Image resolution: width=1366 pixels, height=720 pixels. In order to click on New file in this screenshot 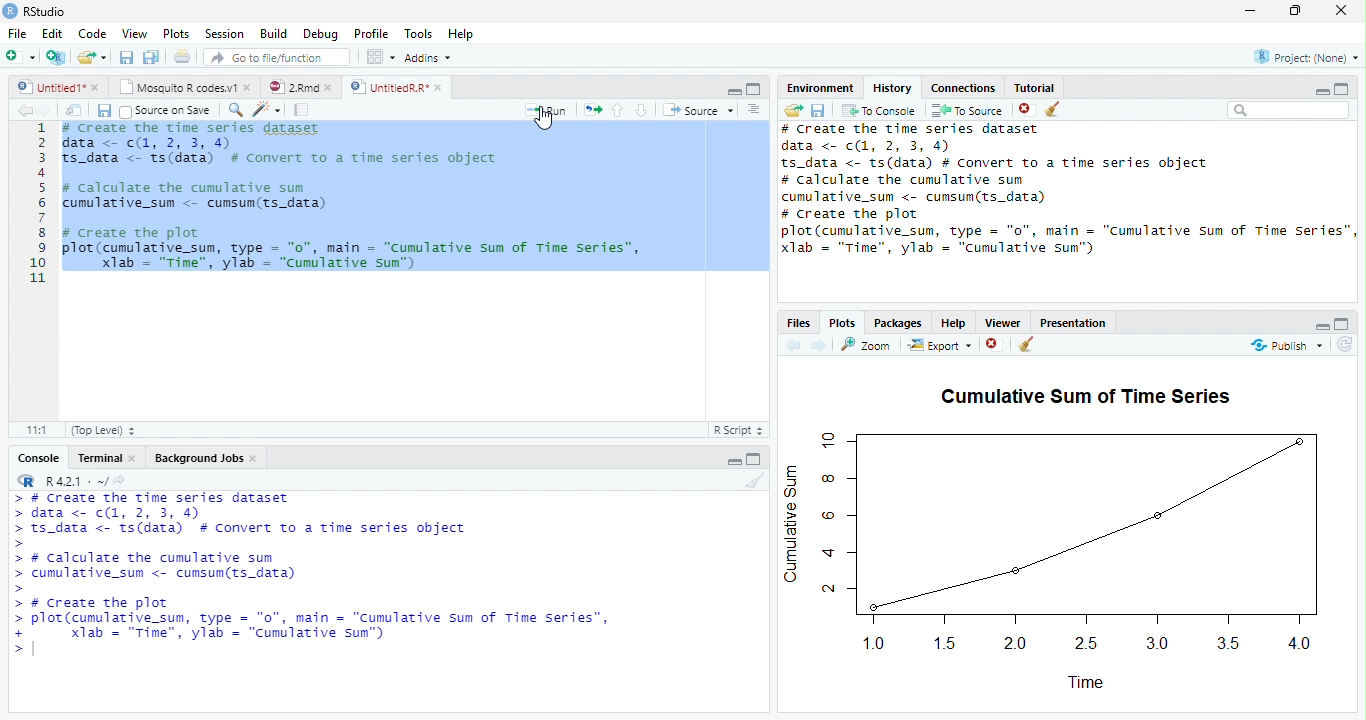, I will do `click(20, 56)`.